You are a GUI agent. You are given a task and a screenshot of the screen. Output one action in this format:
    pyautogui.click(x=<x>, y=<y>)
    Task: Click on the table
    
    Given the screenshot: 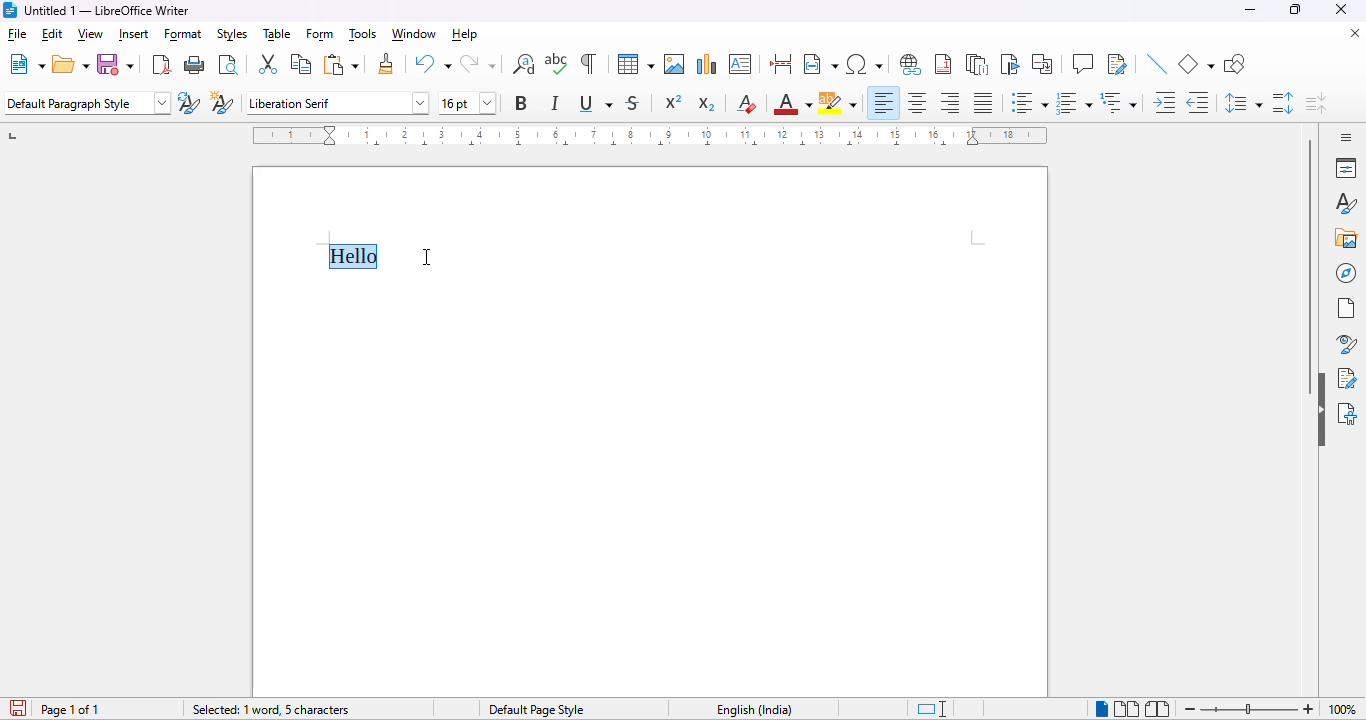 What is the action you would take?
    pyautogui.click(x=277, y=35)
    